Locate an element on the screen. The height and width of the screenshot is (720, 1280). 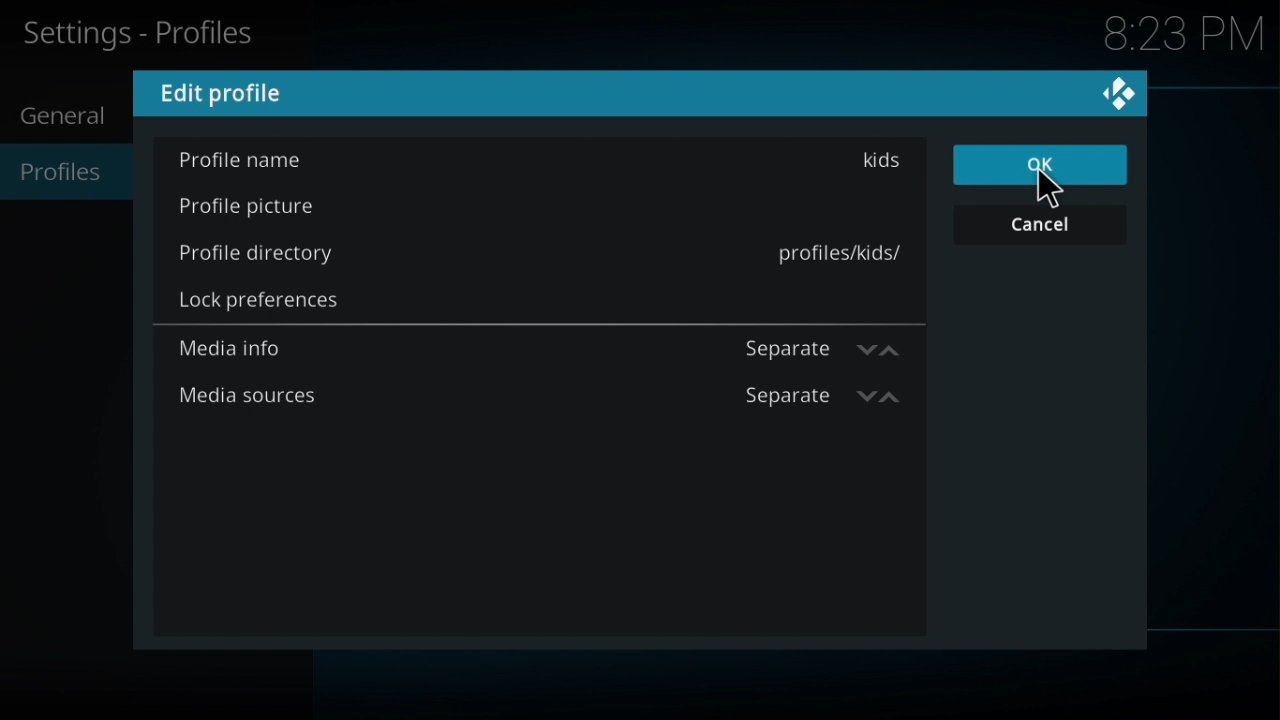
Separate is located at coordinates (825, 349).